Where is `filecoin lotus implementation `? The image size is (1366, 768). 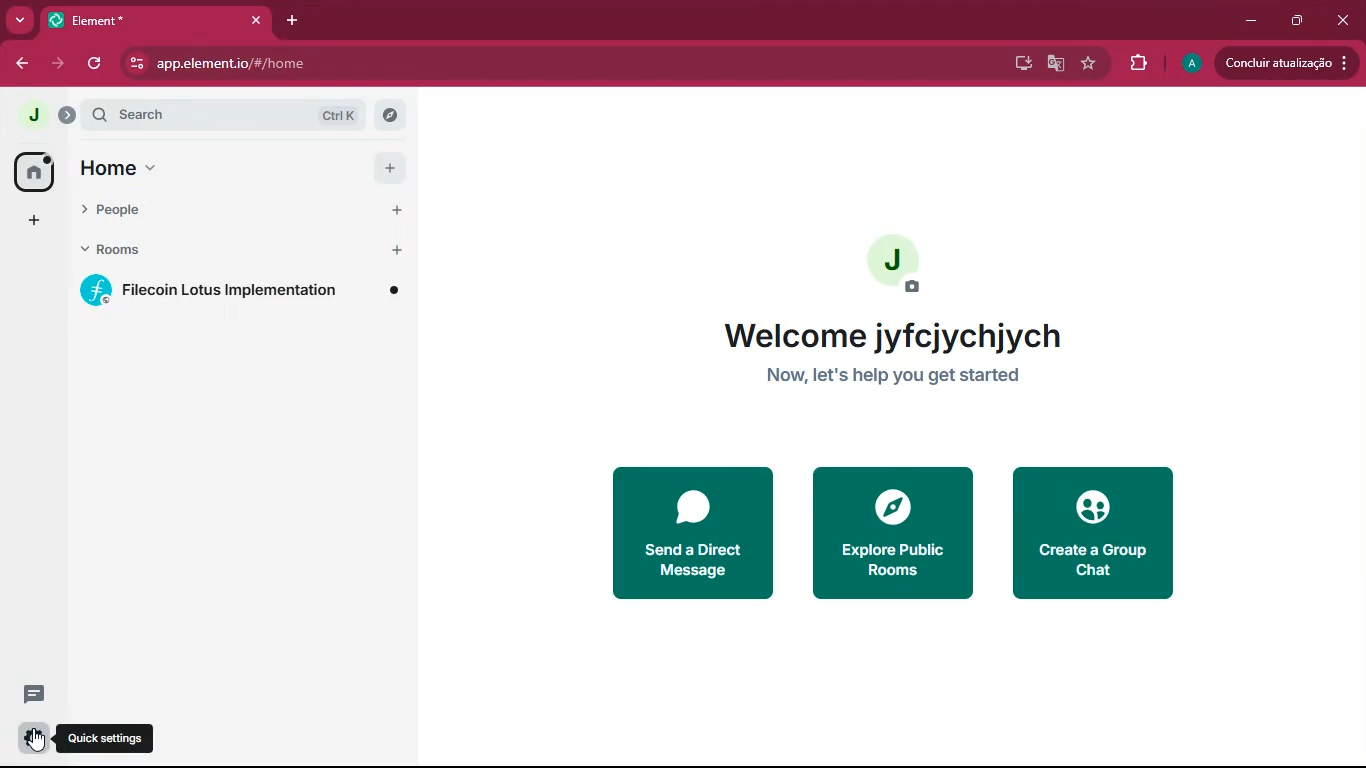 filecoin lotus implementation  is located at coordinates (245, 293).